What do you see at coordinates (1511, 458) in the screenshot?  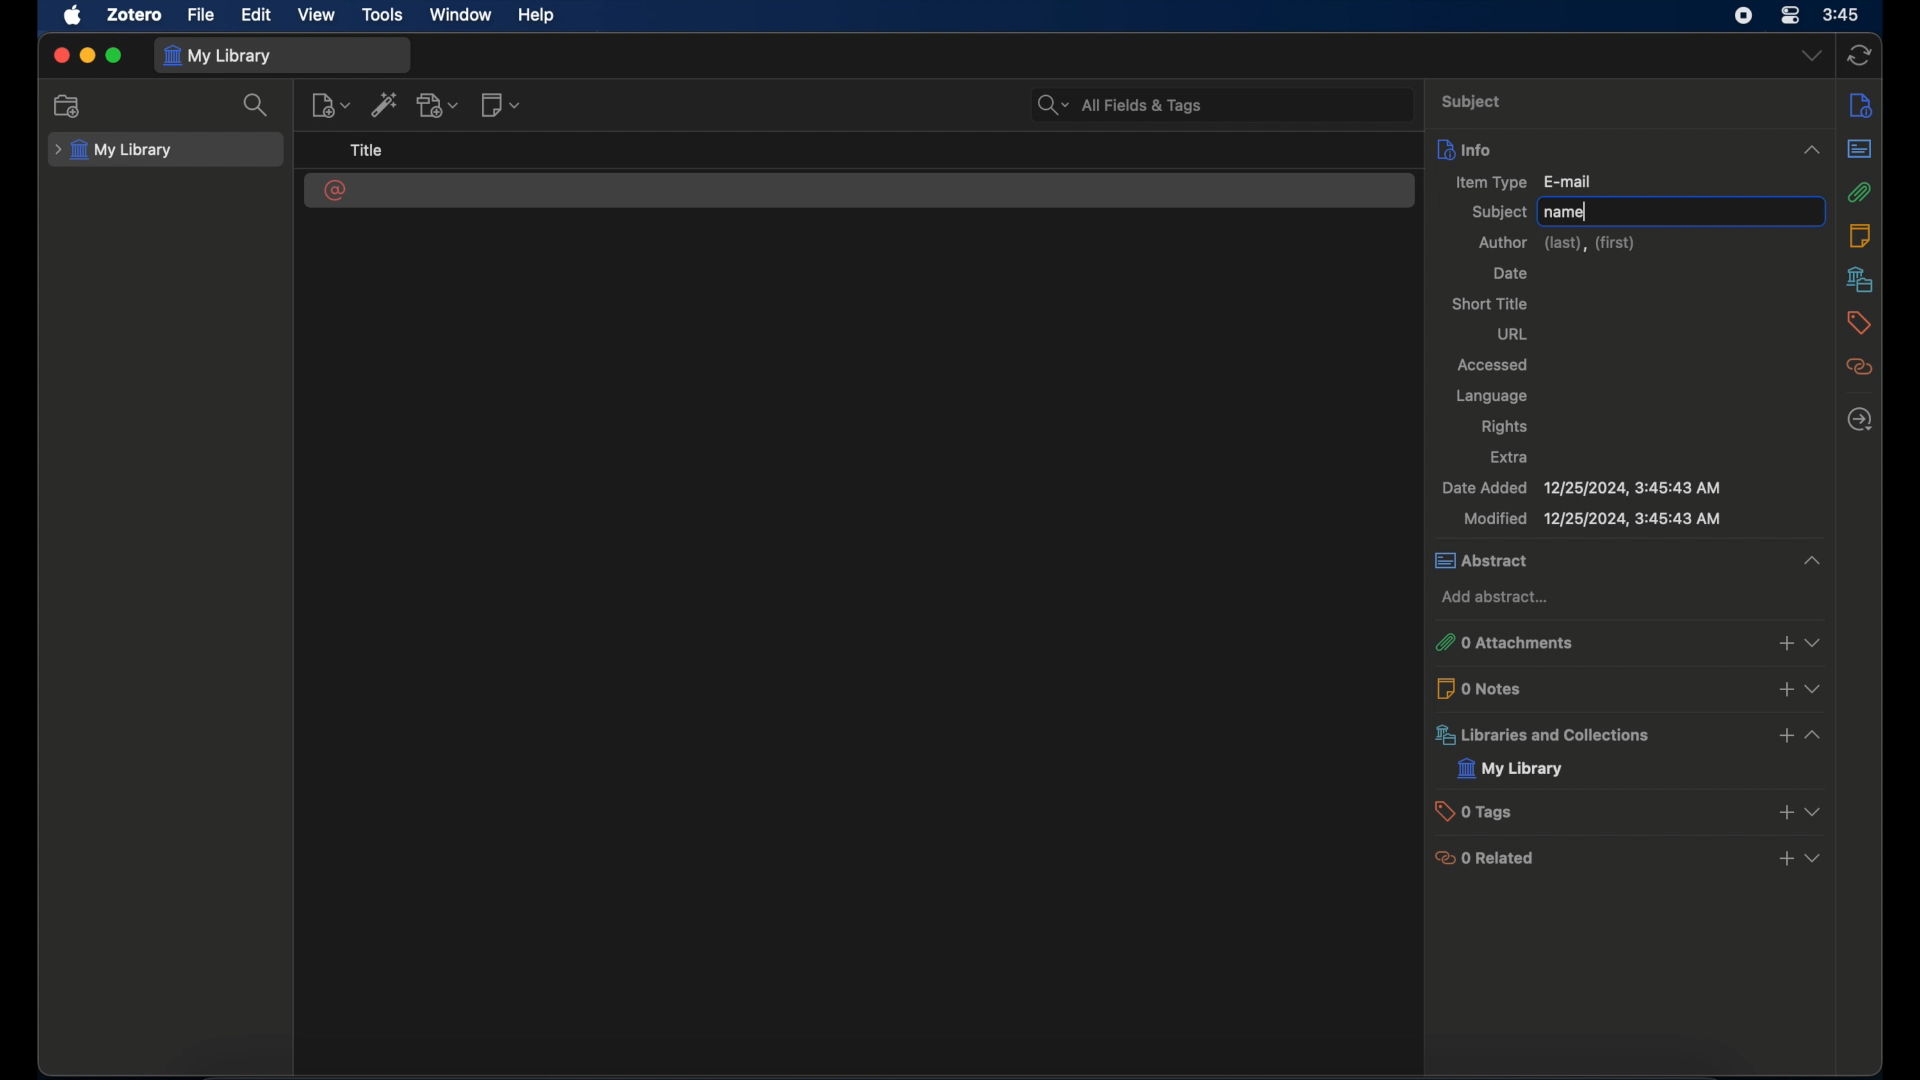 I see `extra` at bounding box center [1511, 458].